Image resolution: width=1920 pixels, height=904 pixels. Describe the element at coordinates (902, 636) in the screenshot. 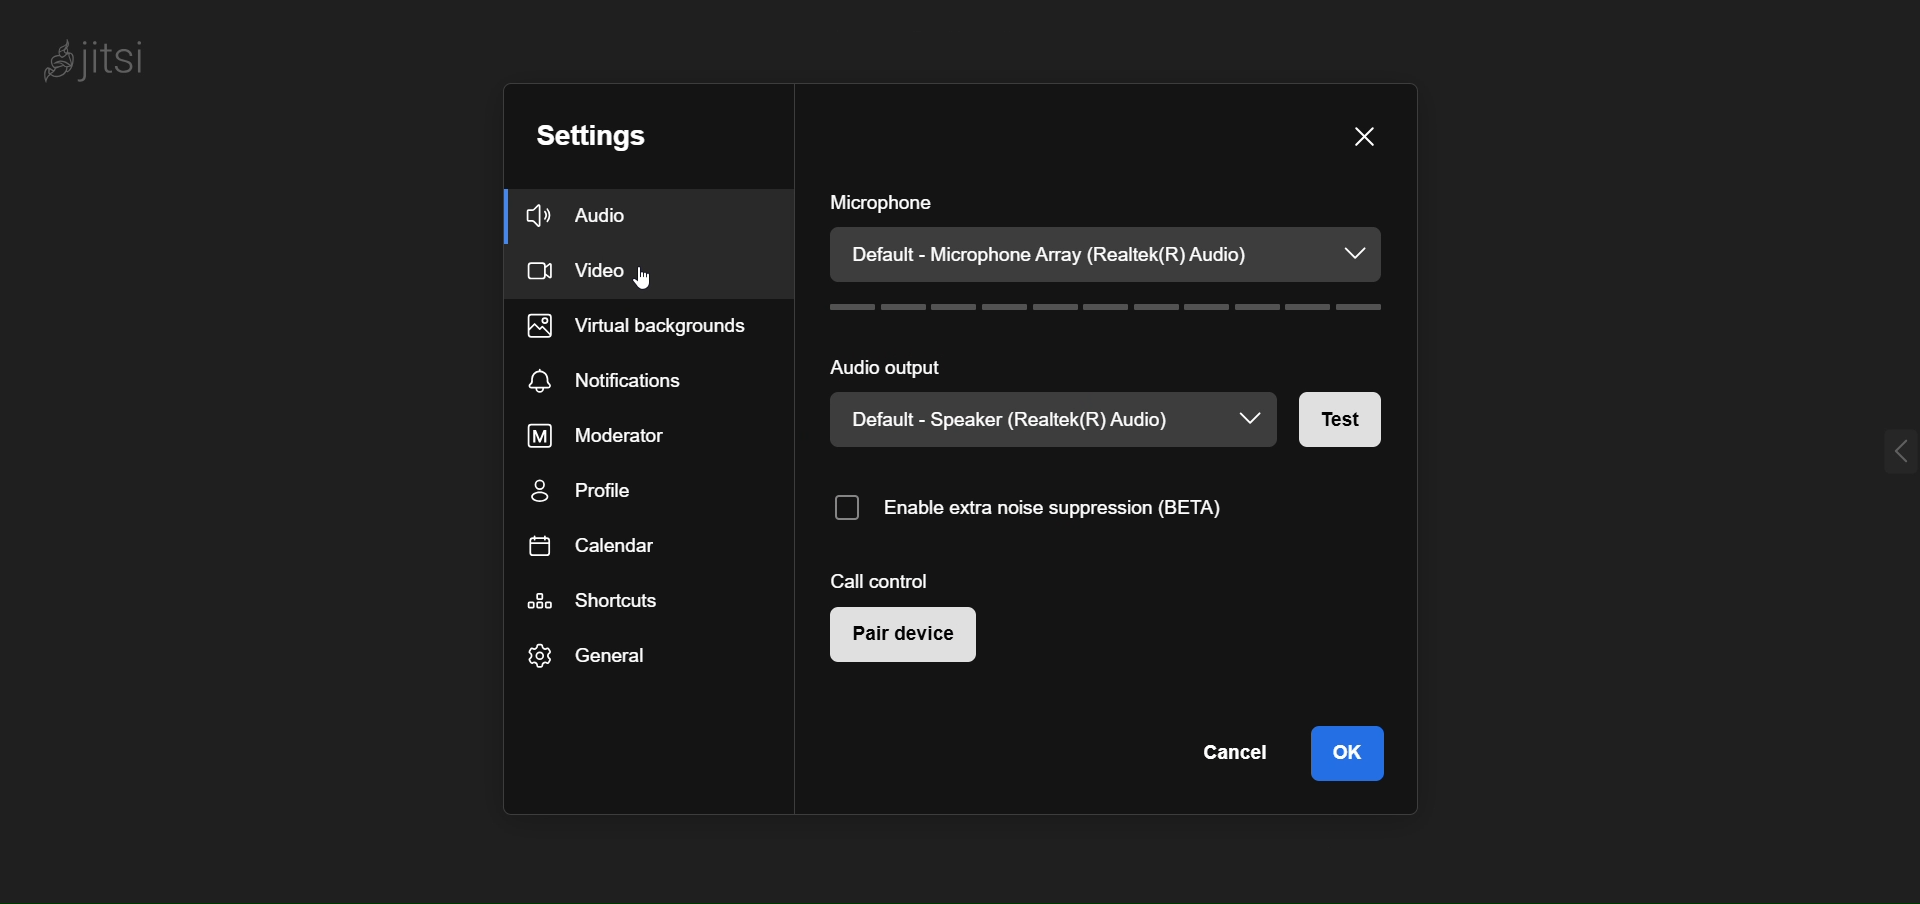

I see `pair device` at that location.